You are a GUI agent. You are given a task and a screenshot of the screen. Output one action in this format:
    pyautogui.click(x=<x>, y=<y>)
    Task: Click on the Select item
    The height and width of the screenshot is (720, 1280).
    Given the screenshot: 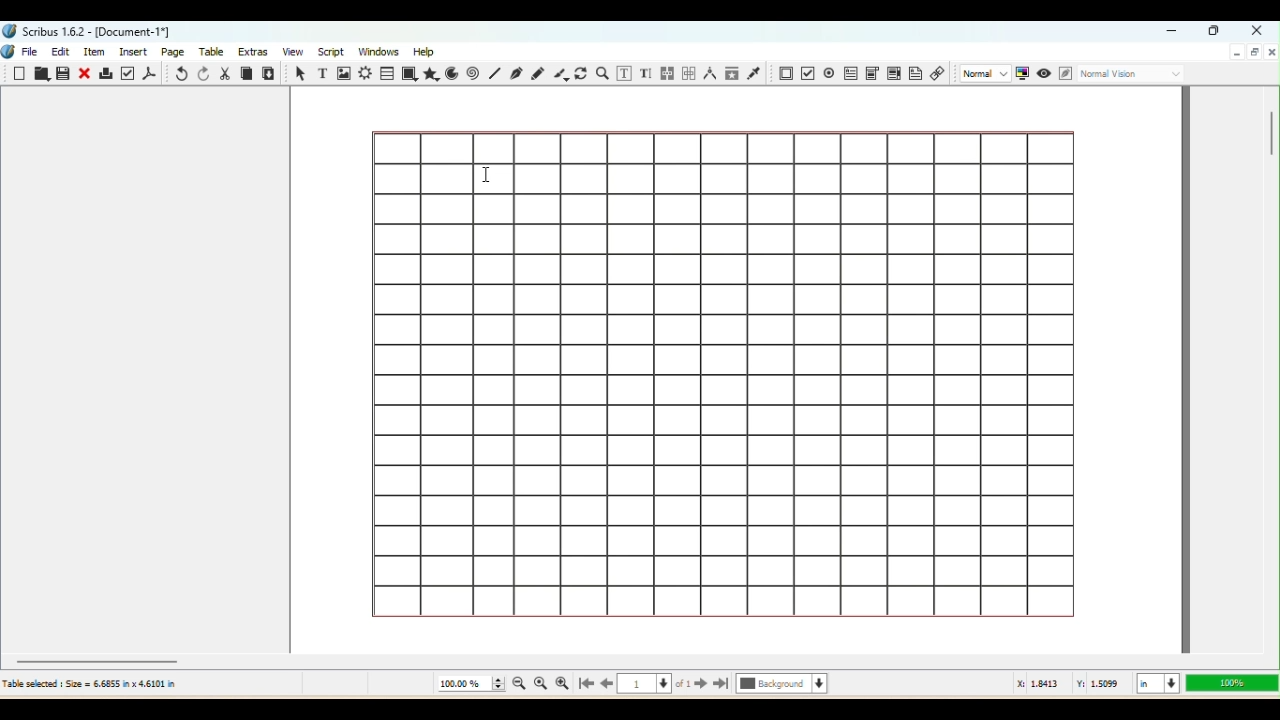 What is the action you would take?
    pyautogui.click(x=298, y=73)
    